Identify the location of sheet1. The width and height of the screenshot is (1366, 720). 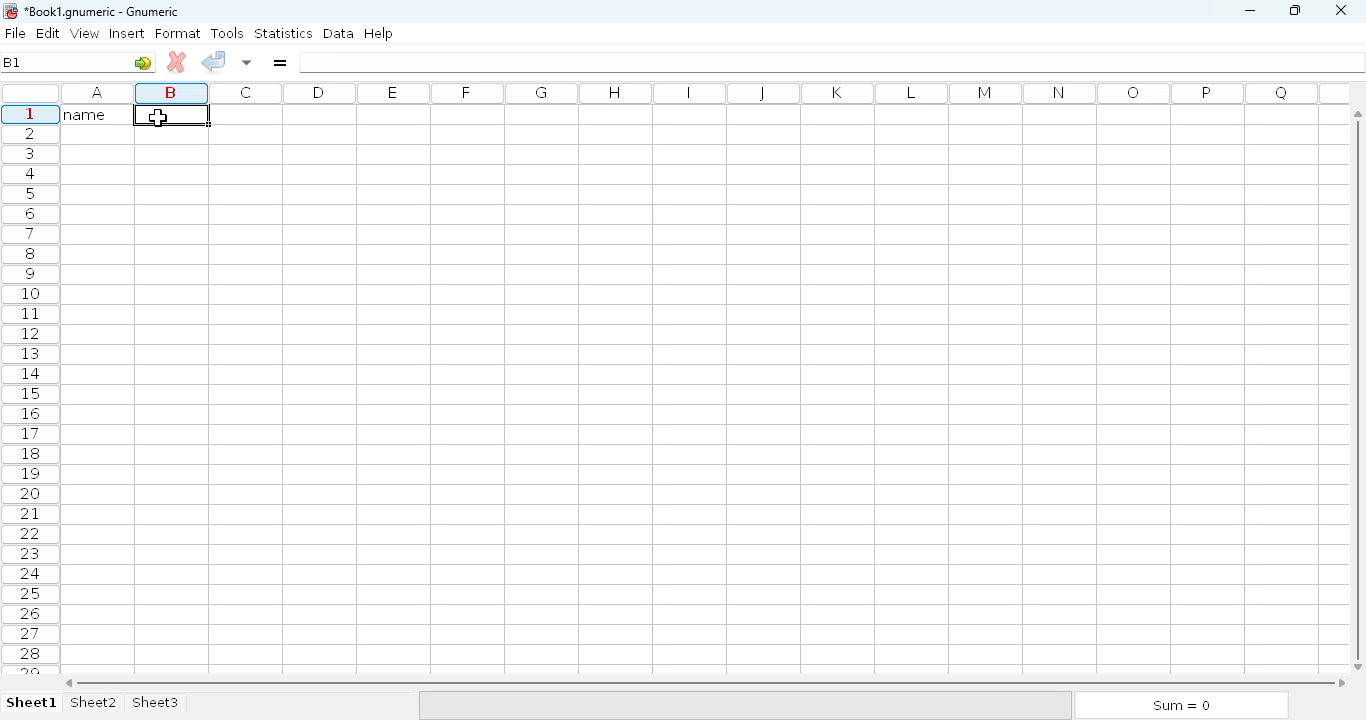
(32, 703).